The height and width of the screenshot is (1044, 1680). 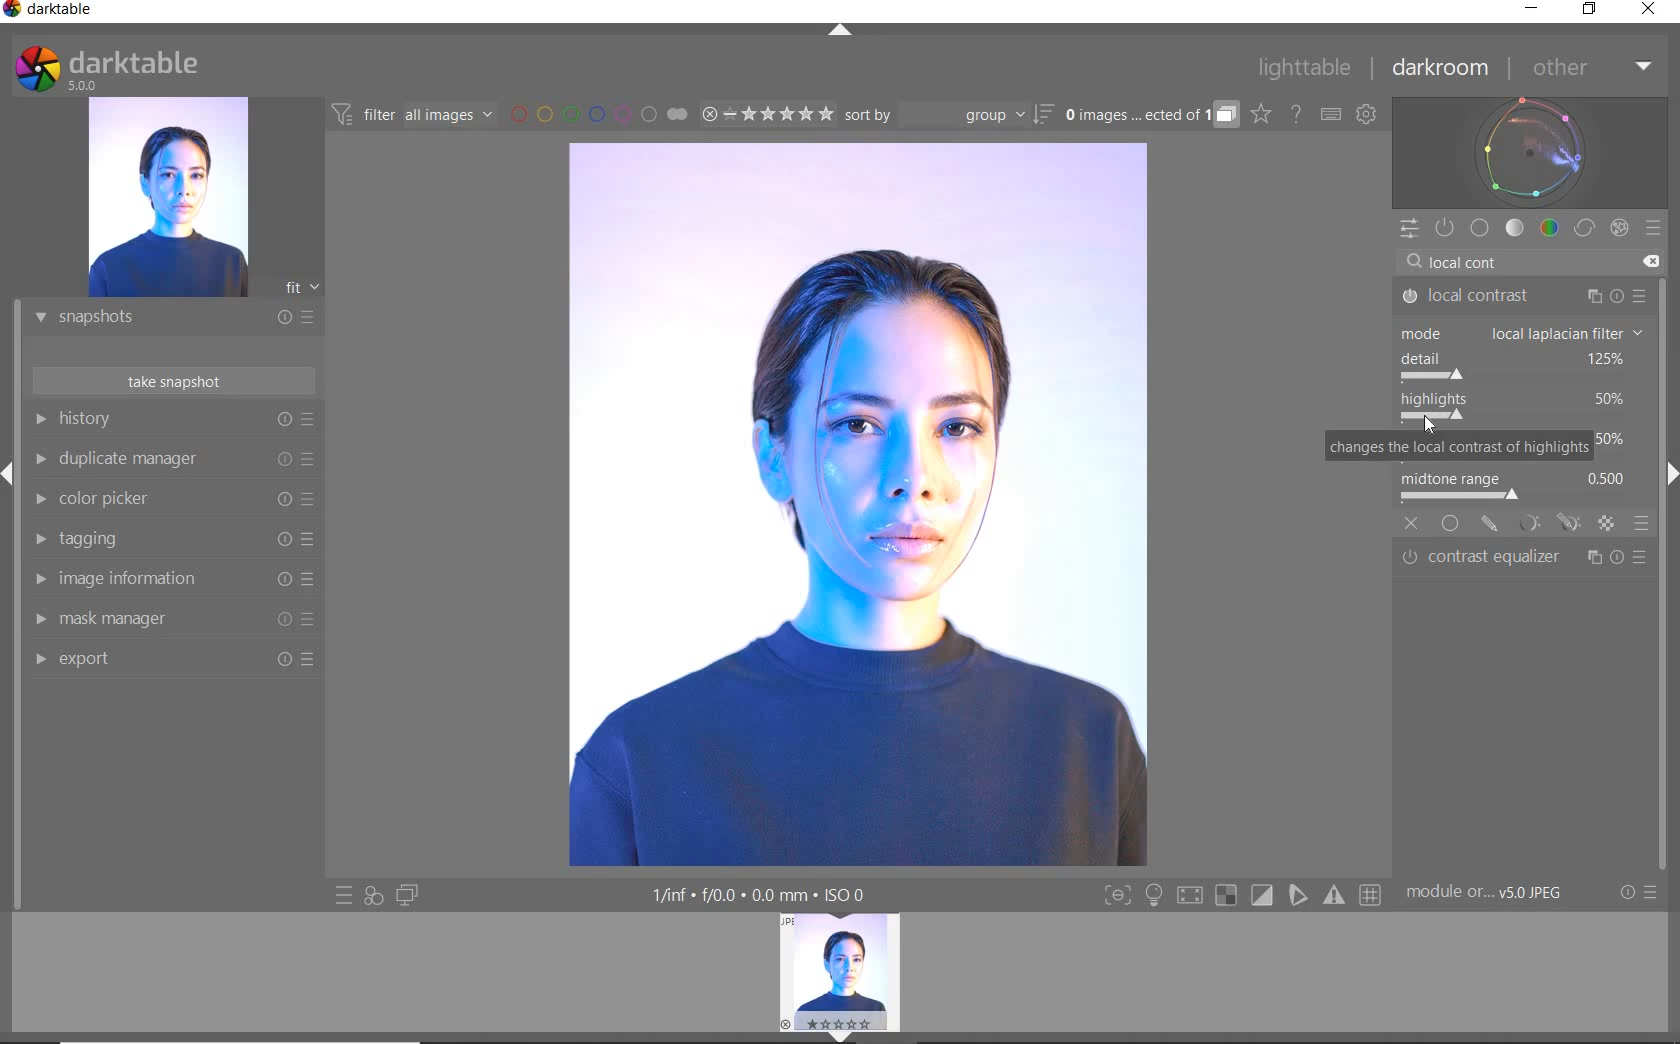 What do you see at coordinates (847, 1035) in the screenshot?
I see `EXPAND/COLLAPSE` at bounding box center [847, 1035].